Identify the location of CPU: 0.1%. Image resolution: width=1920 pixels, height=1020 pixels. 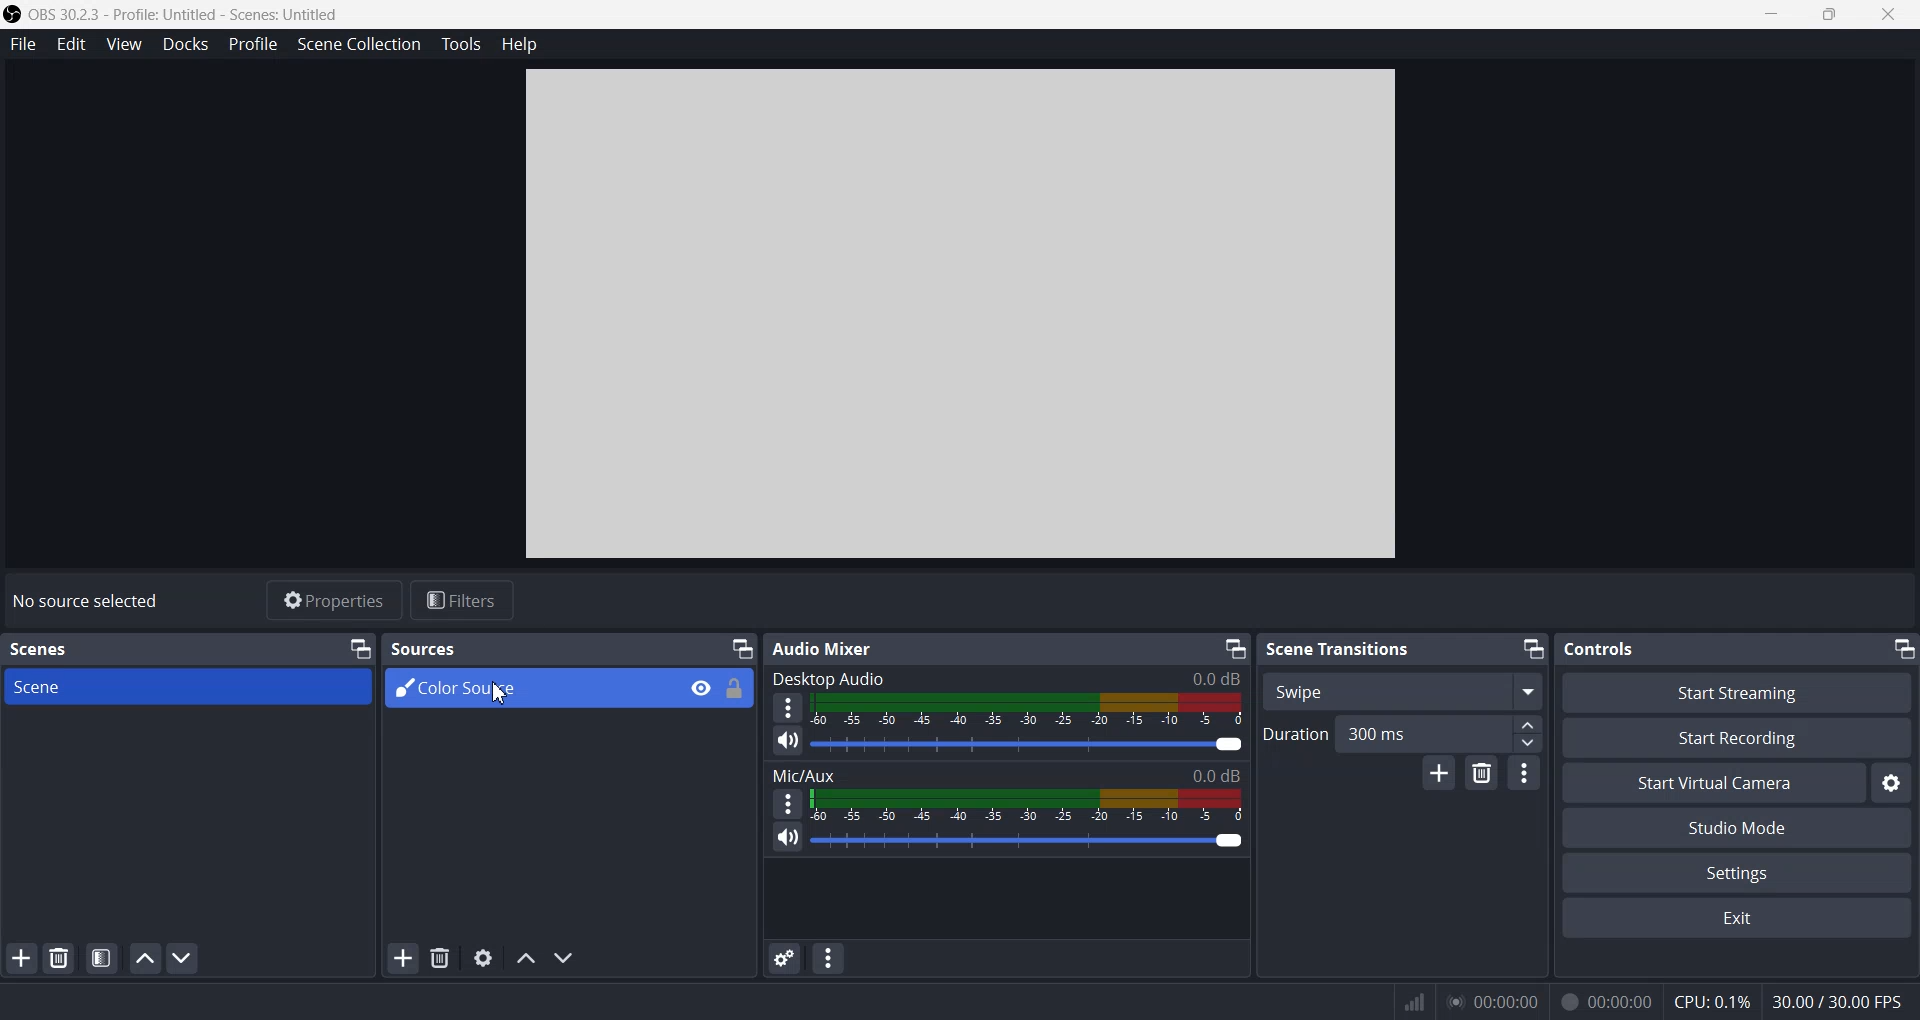
(1705, 999).